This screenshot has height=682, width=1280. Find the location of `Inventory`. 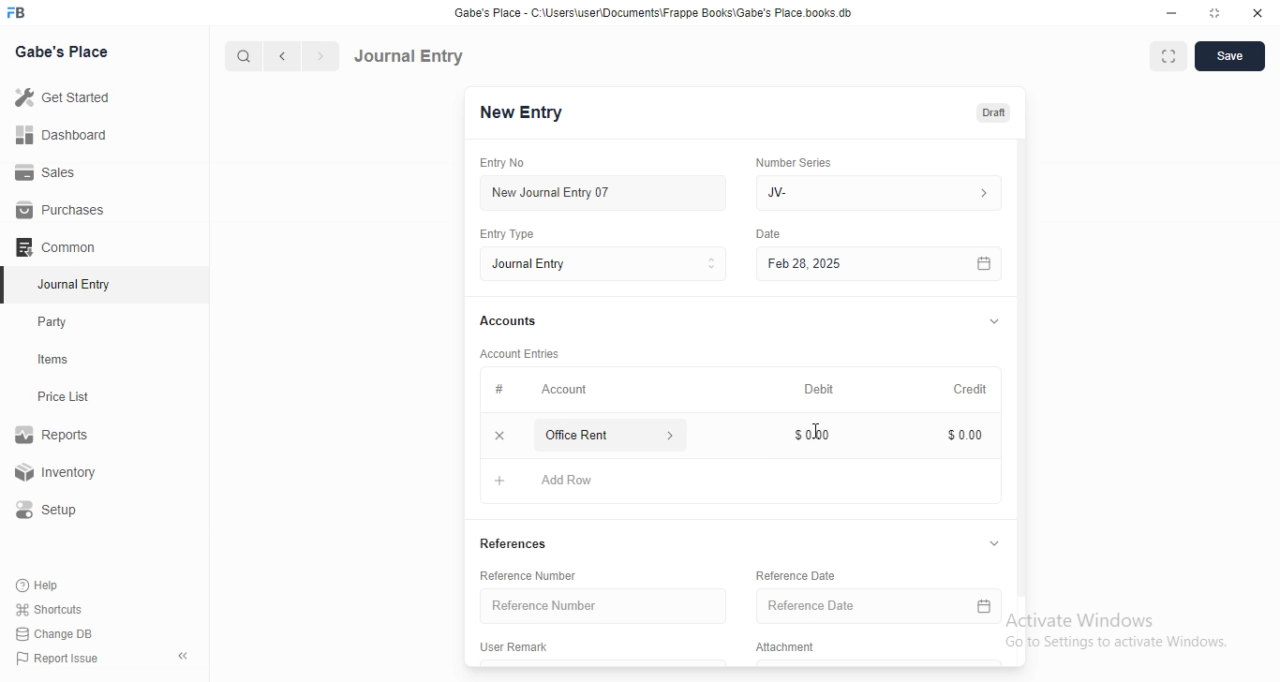

Inventory is located at coordinates (59, 474).